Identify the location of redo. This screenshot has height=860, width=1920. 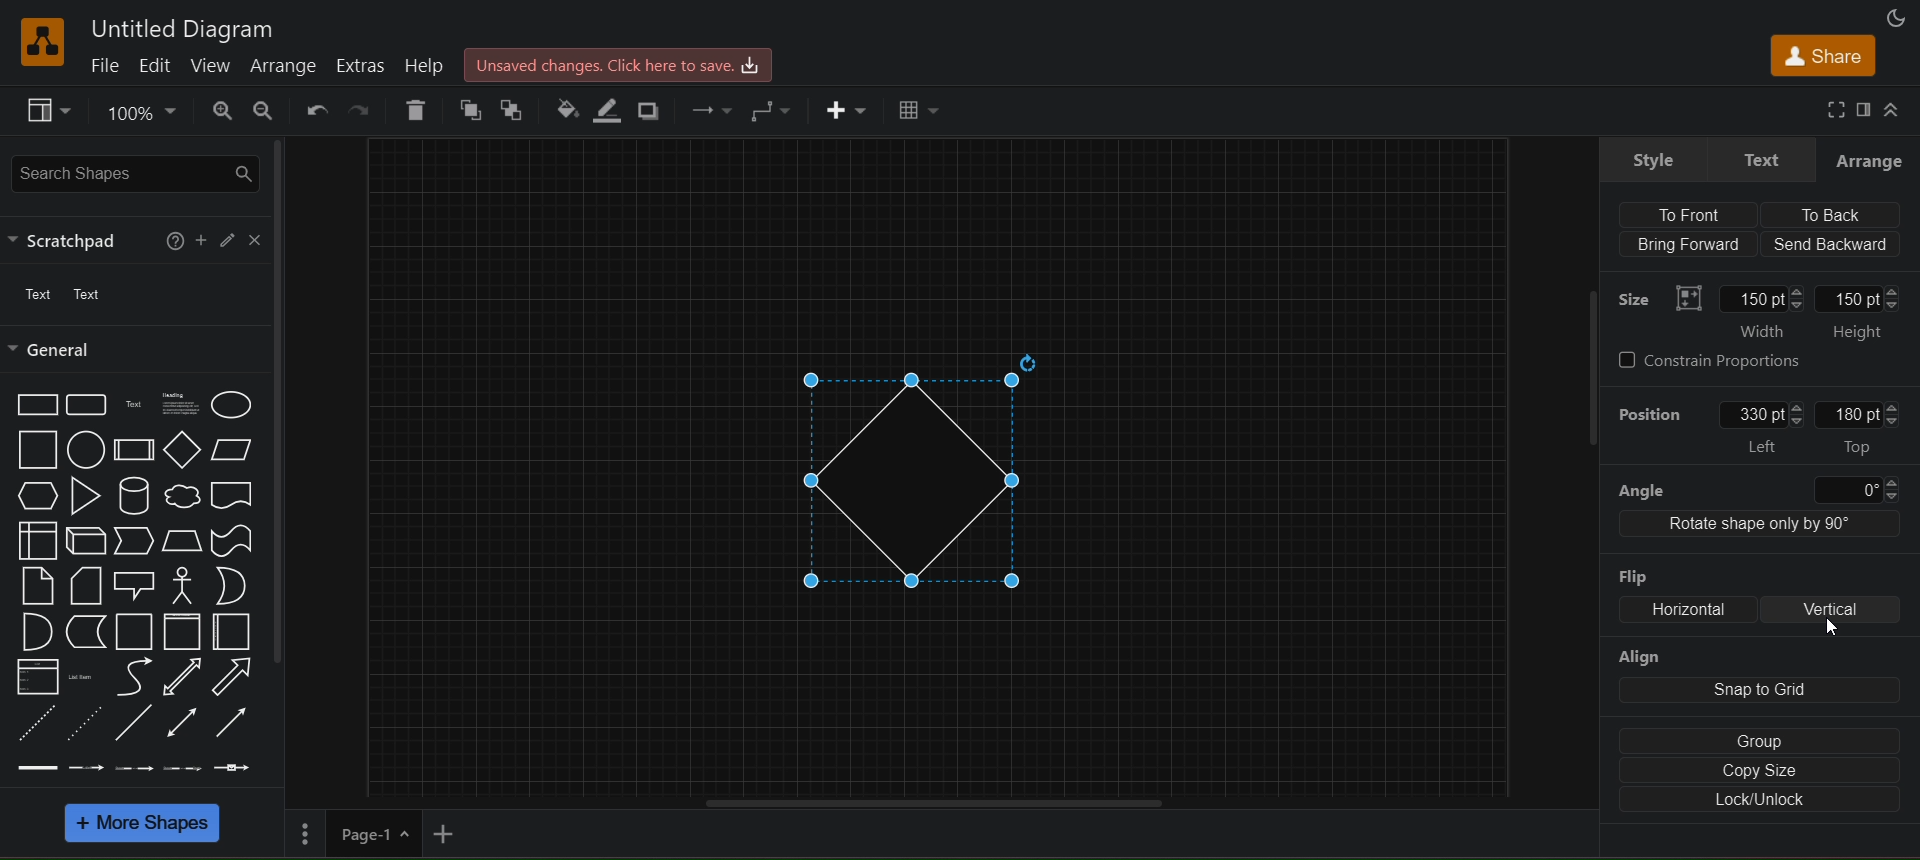
(358, 111).